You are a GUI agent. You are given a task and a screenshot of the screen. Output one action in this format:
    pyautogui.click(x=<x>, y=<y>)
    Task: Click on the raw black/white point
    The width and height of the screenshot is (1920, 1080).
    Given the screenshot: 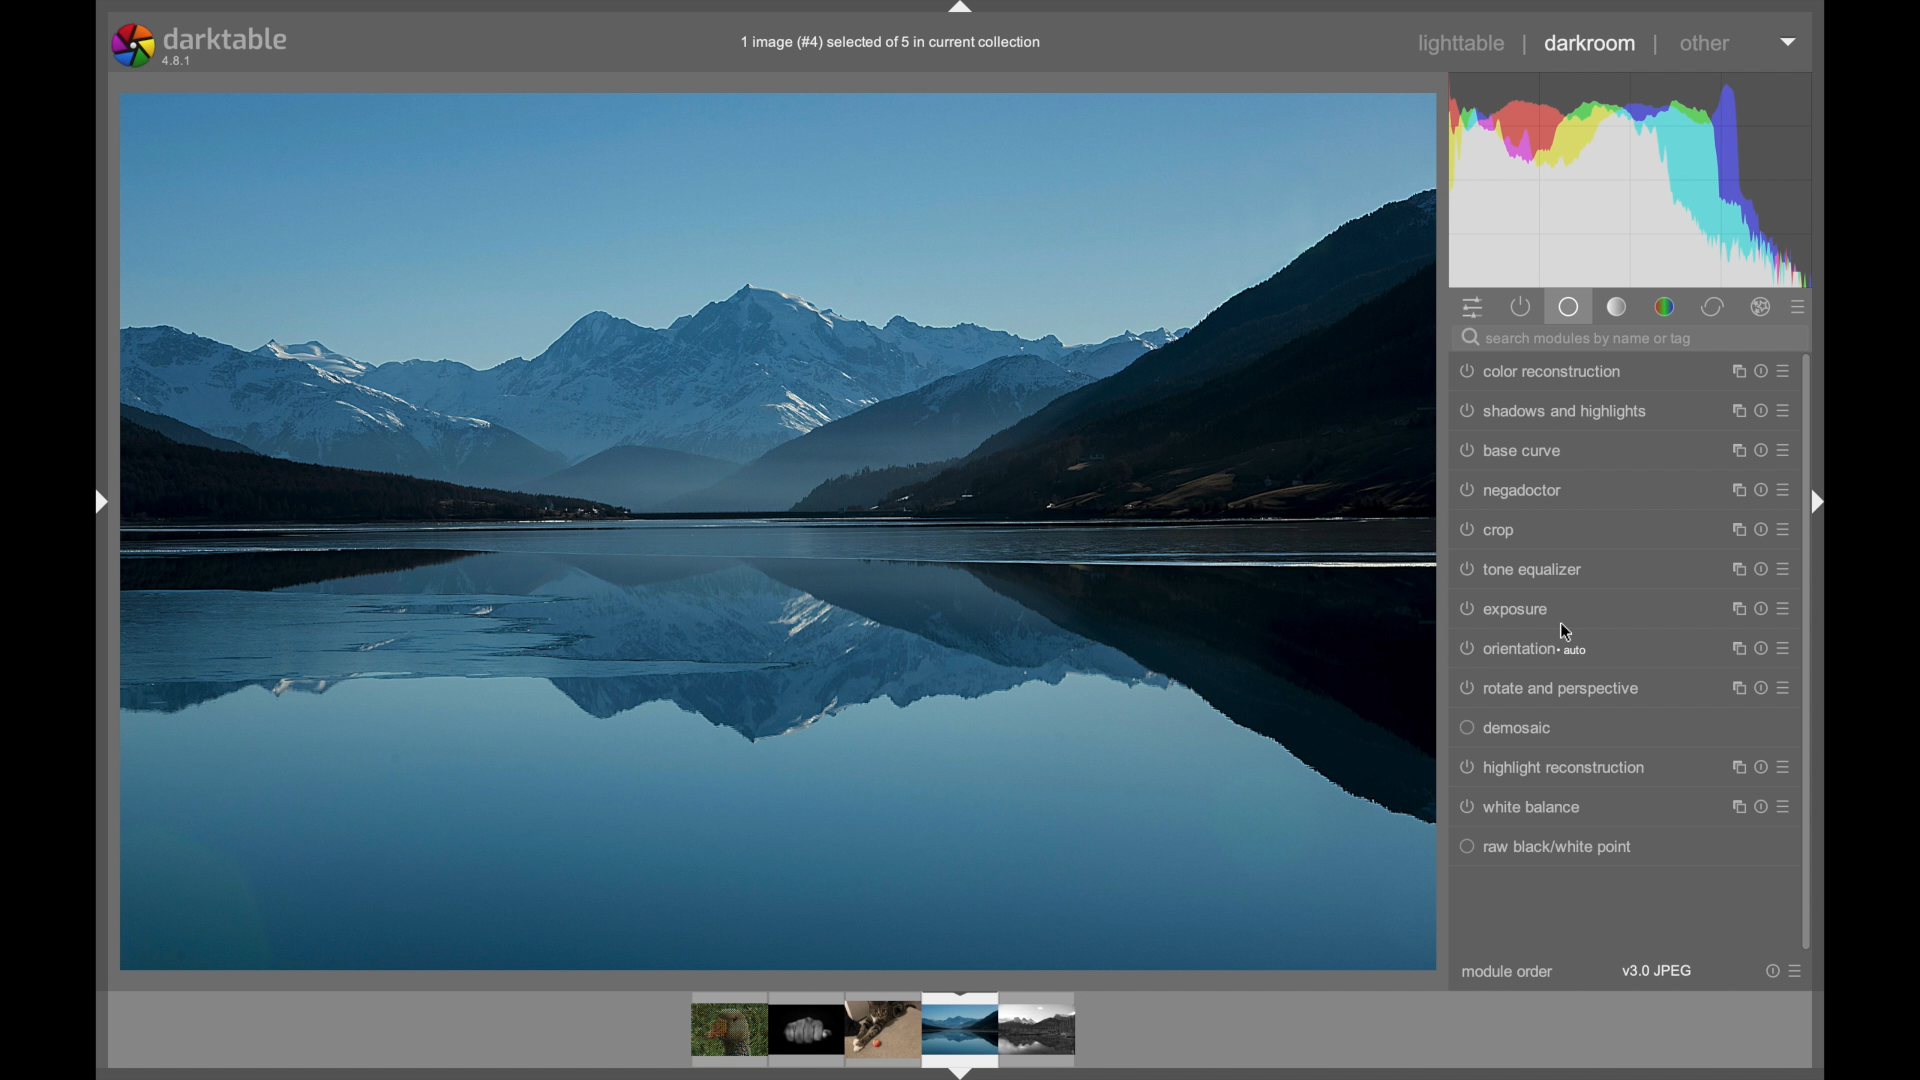 What is the action you would take?
    pyautogui.click(x=1545, y=846)
    